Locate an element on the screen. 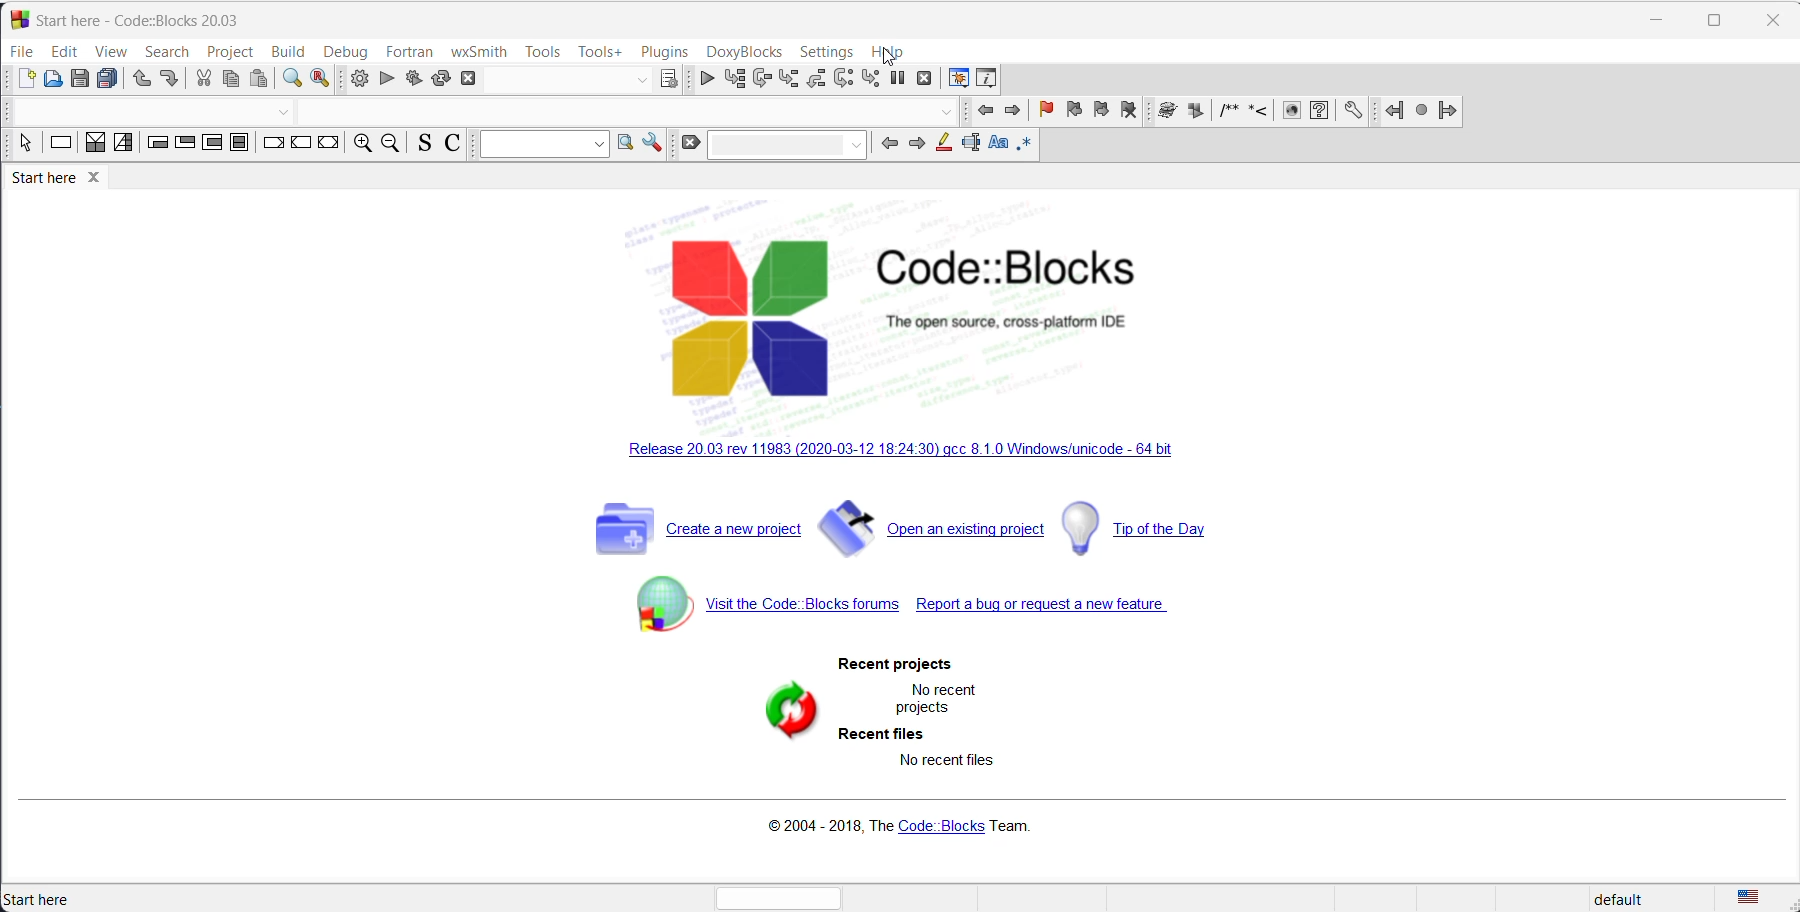 This screenshot has height=912, width=1800. target dialog is located at coordinates (671, 78).